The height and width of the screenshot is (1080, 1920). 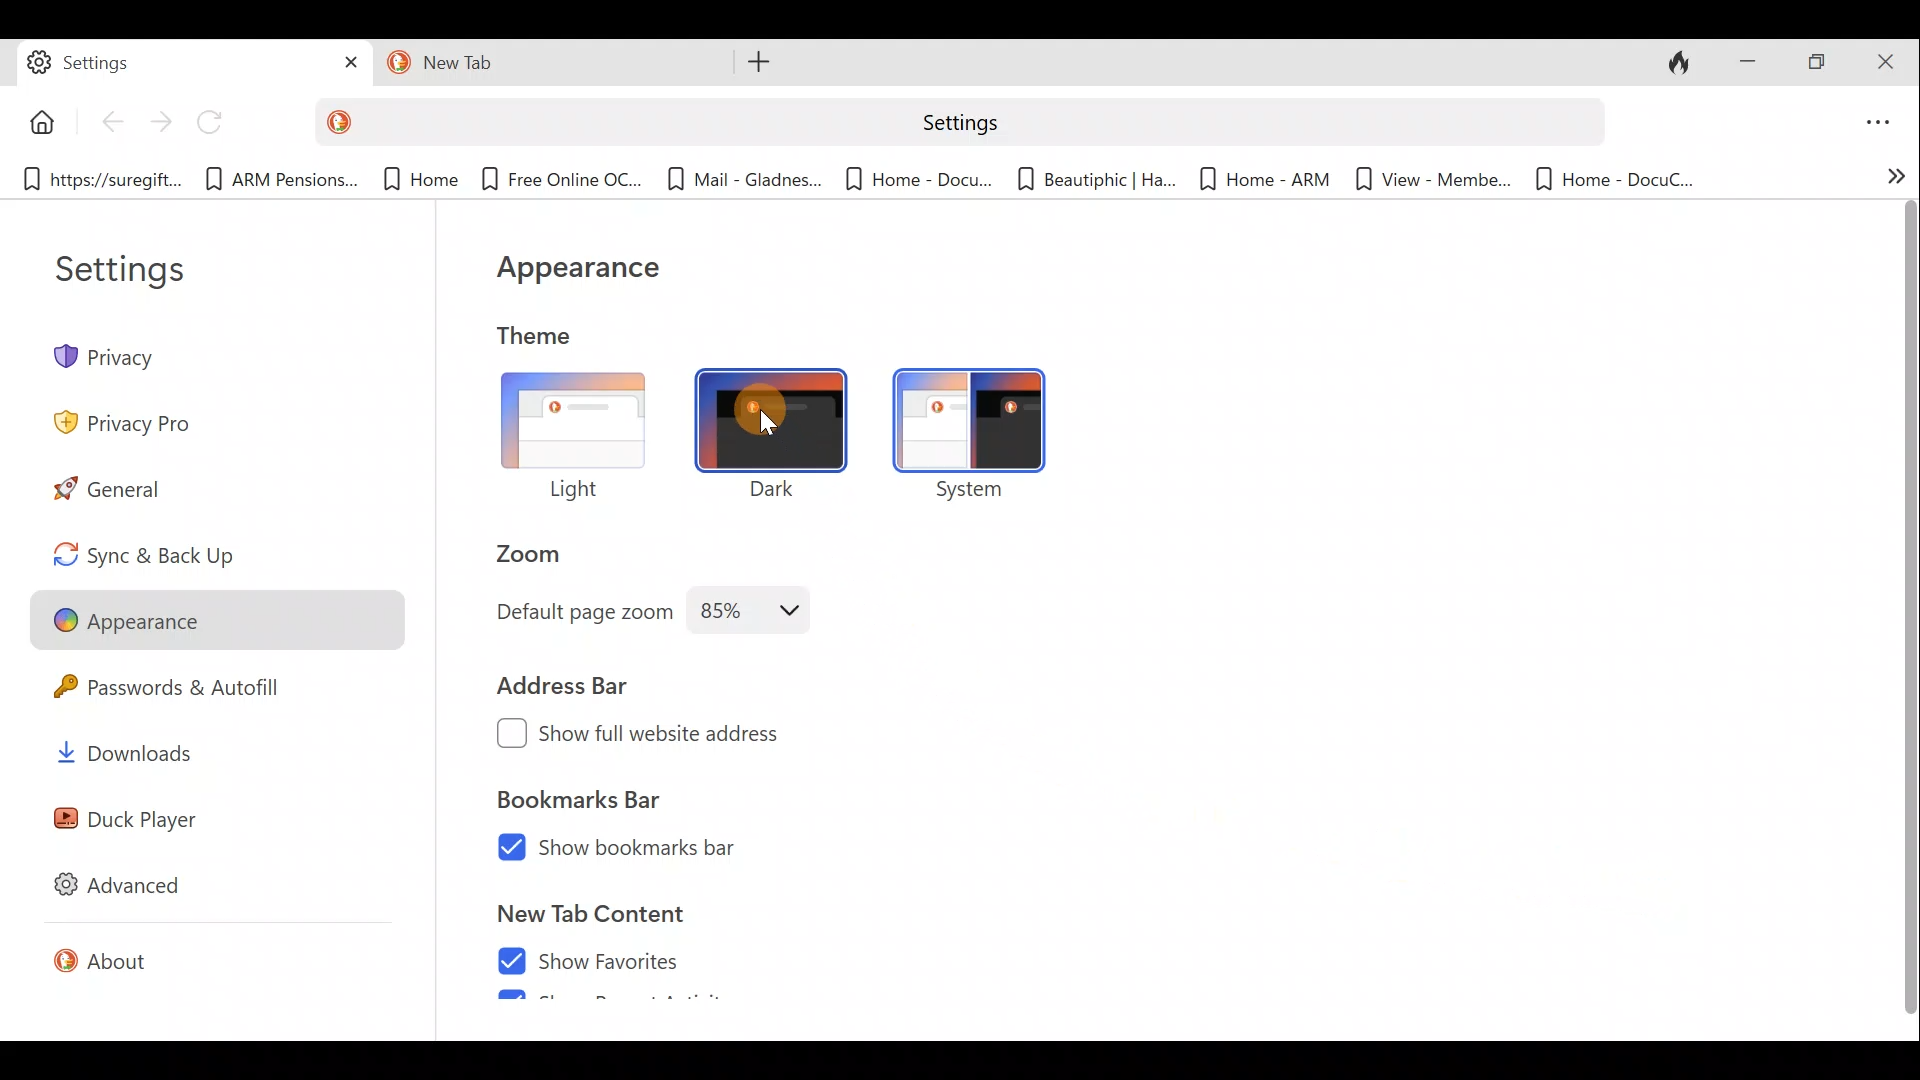 I want to click on Scroll bar, so click(x=1904, y=622).